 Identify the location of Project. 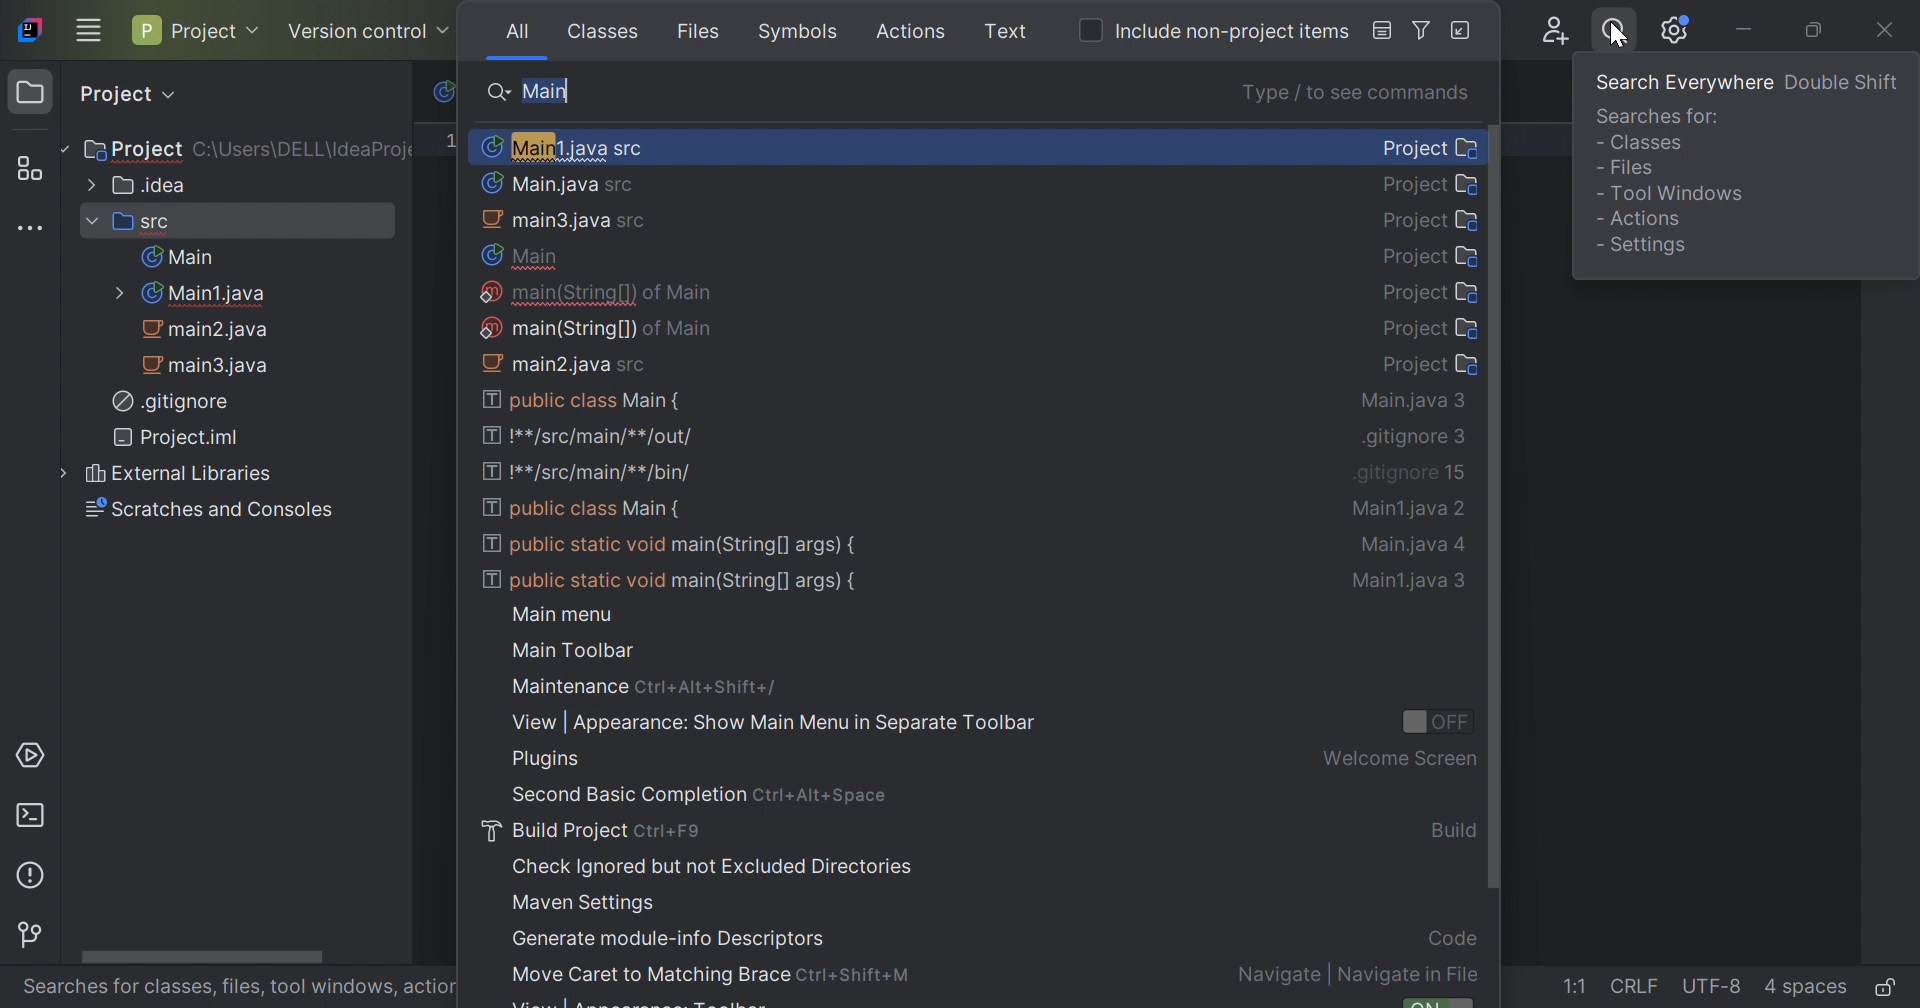
(1428, 146).